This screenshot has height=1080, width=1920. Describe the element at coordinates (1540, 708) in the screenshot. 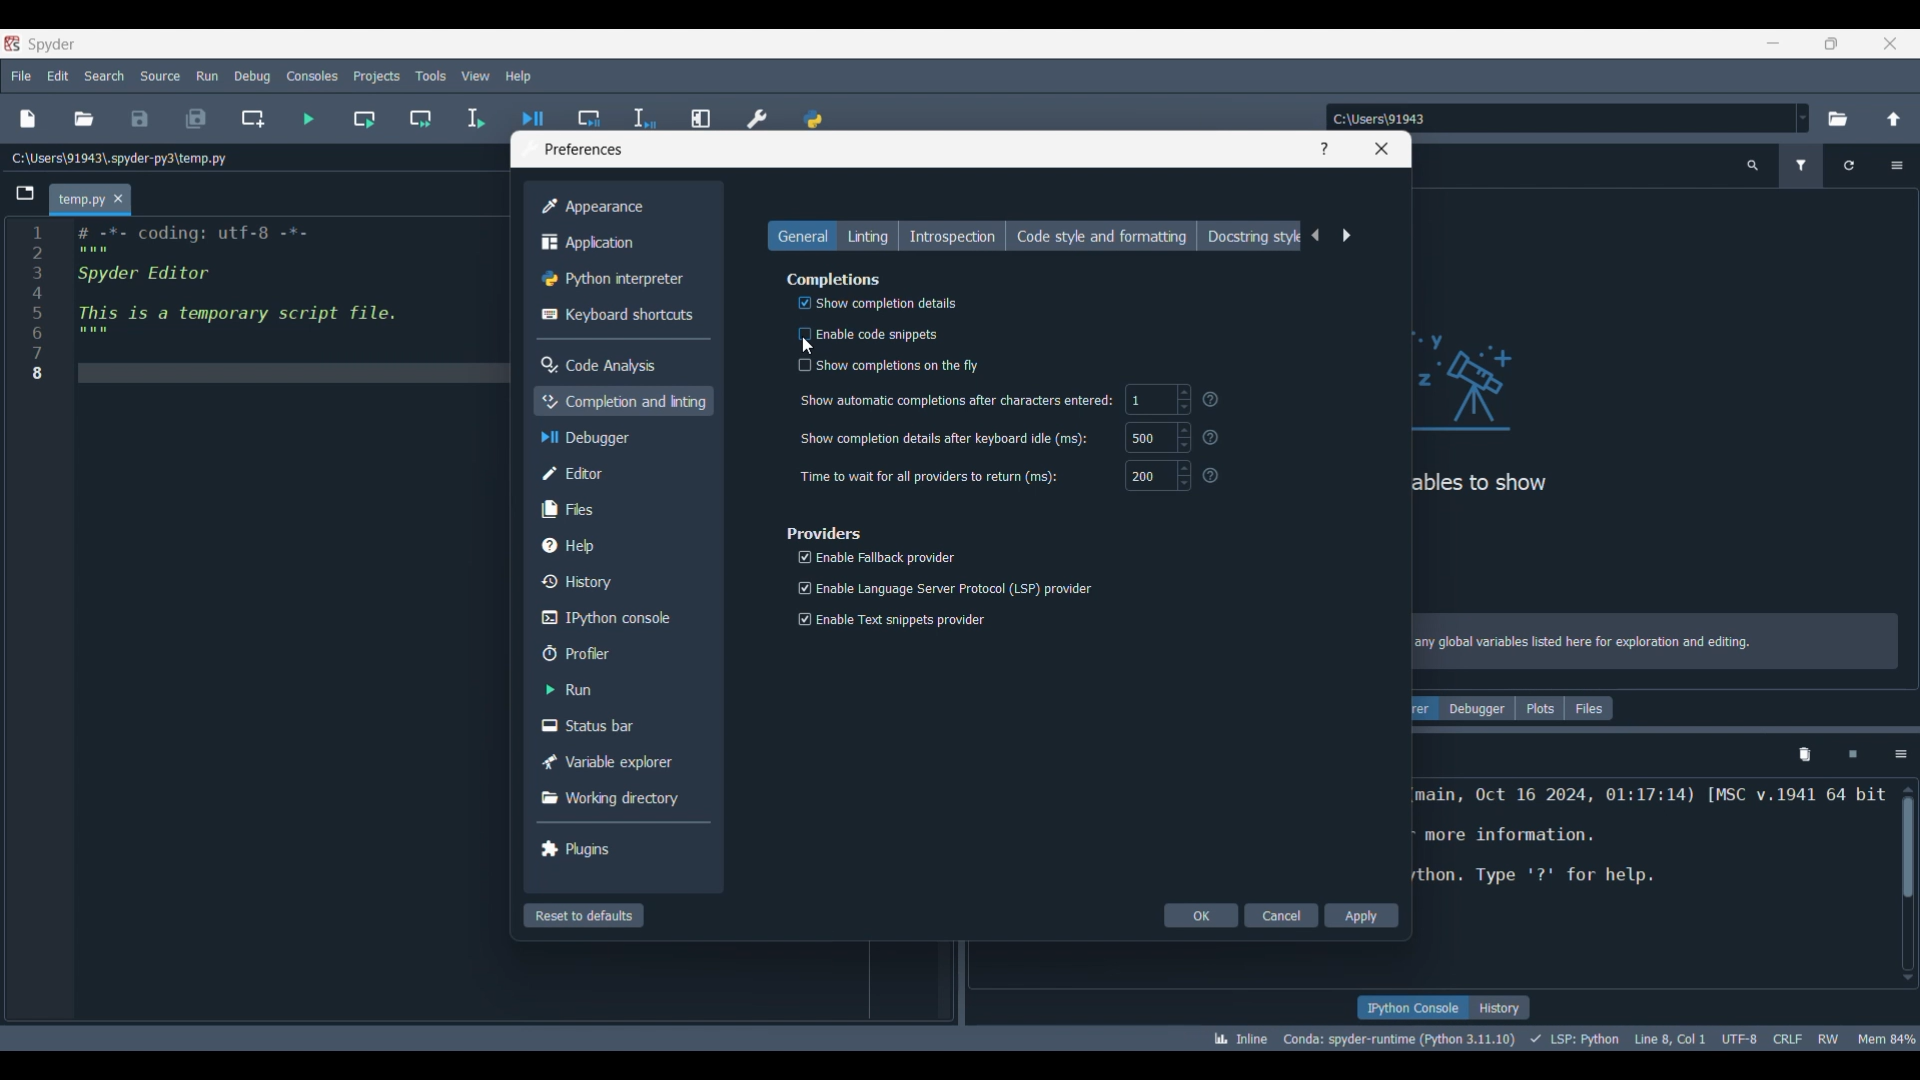

I see `Plots` at that location.